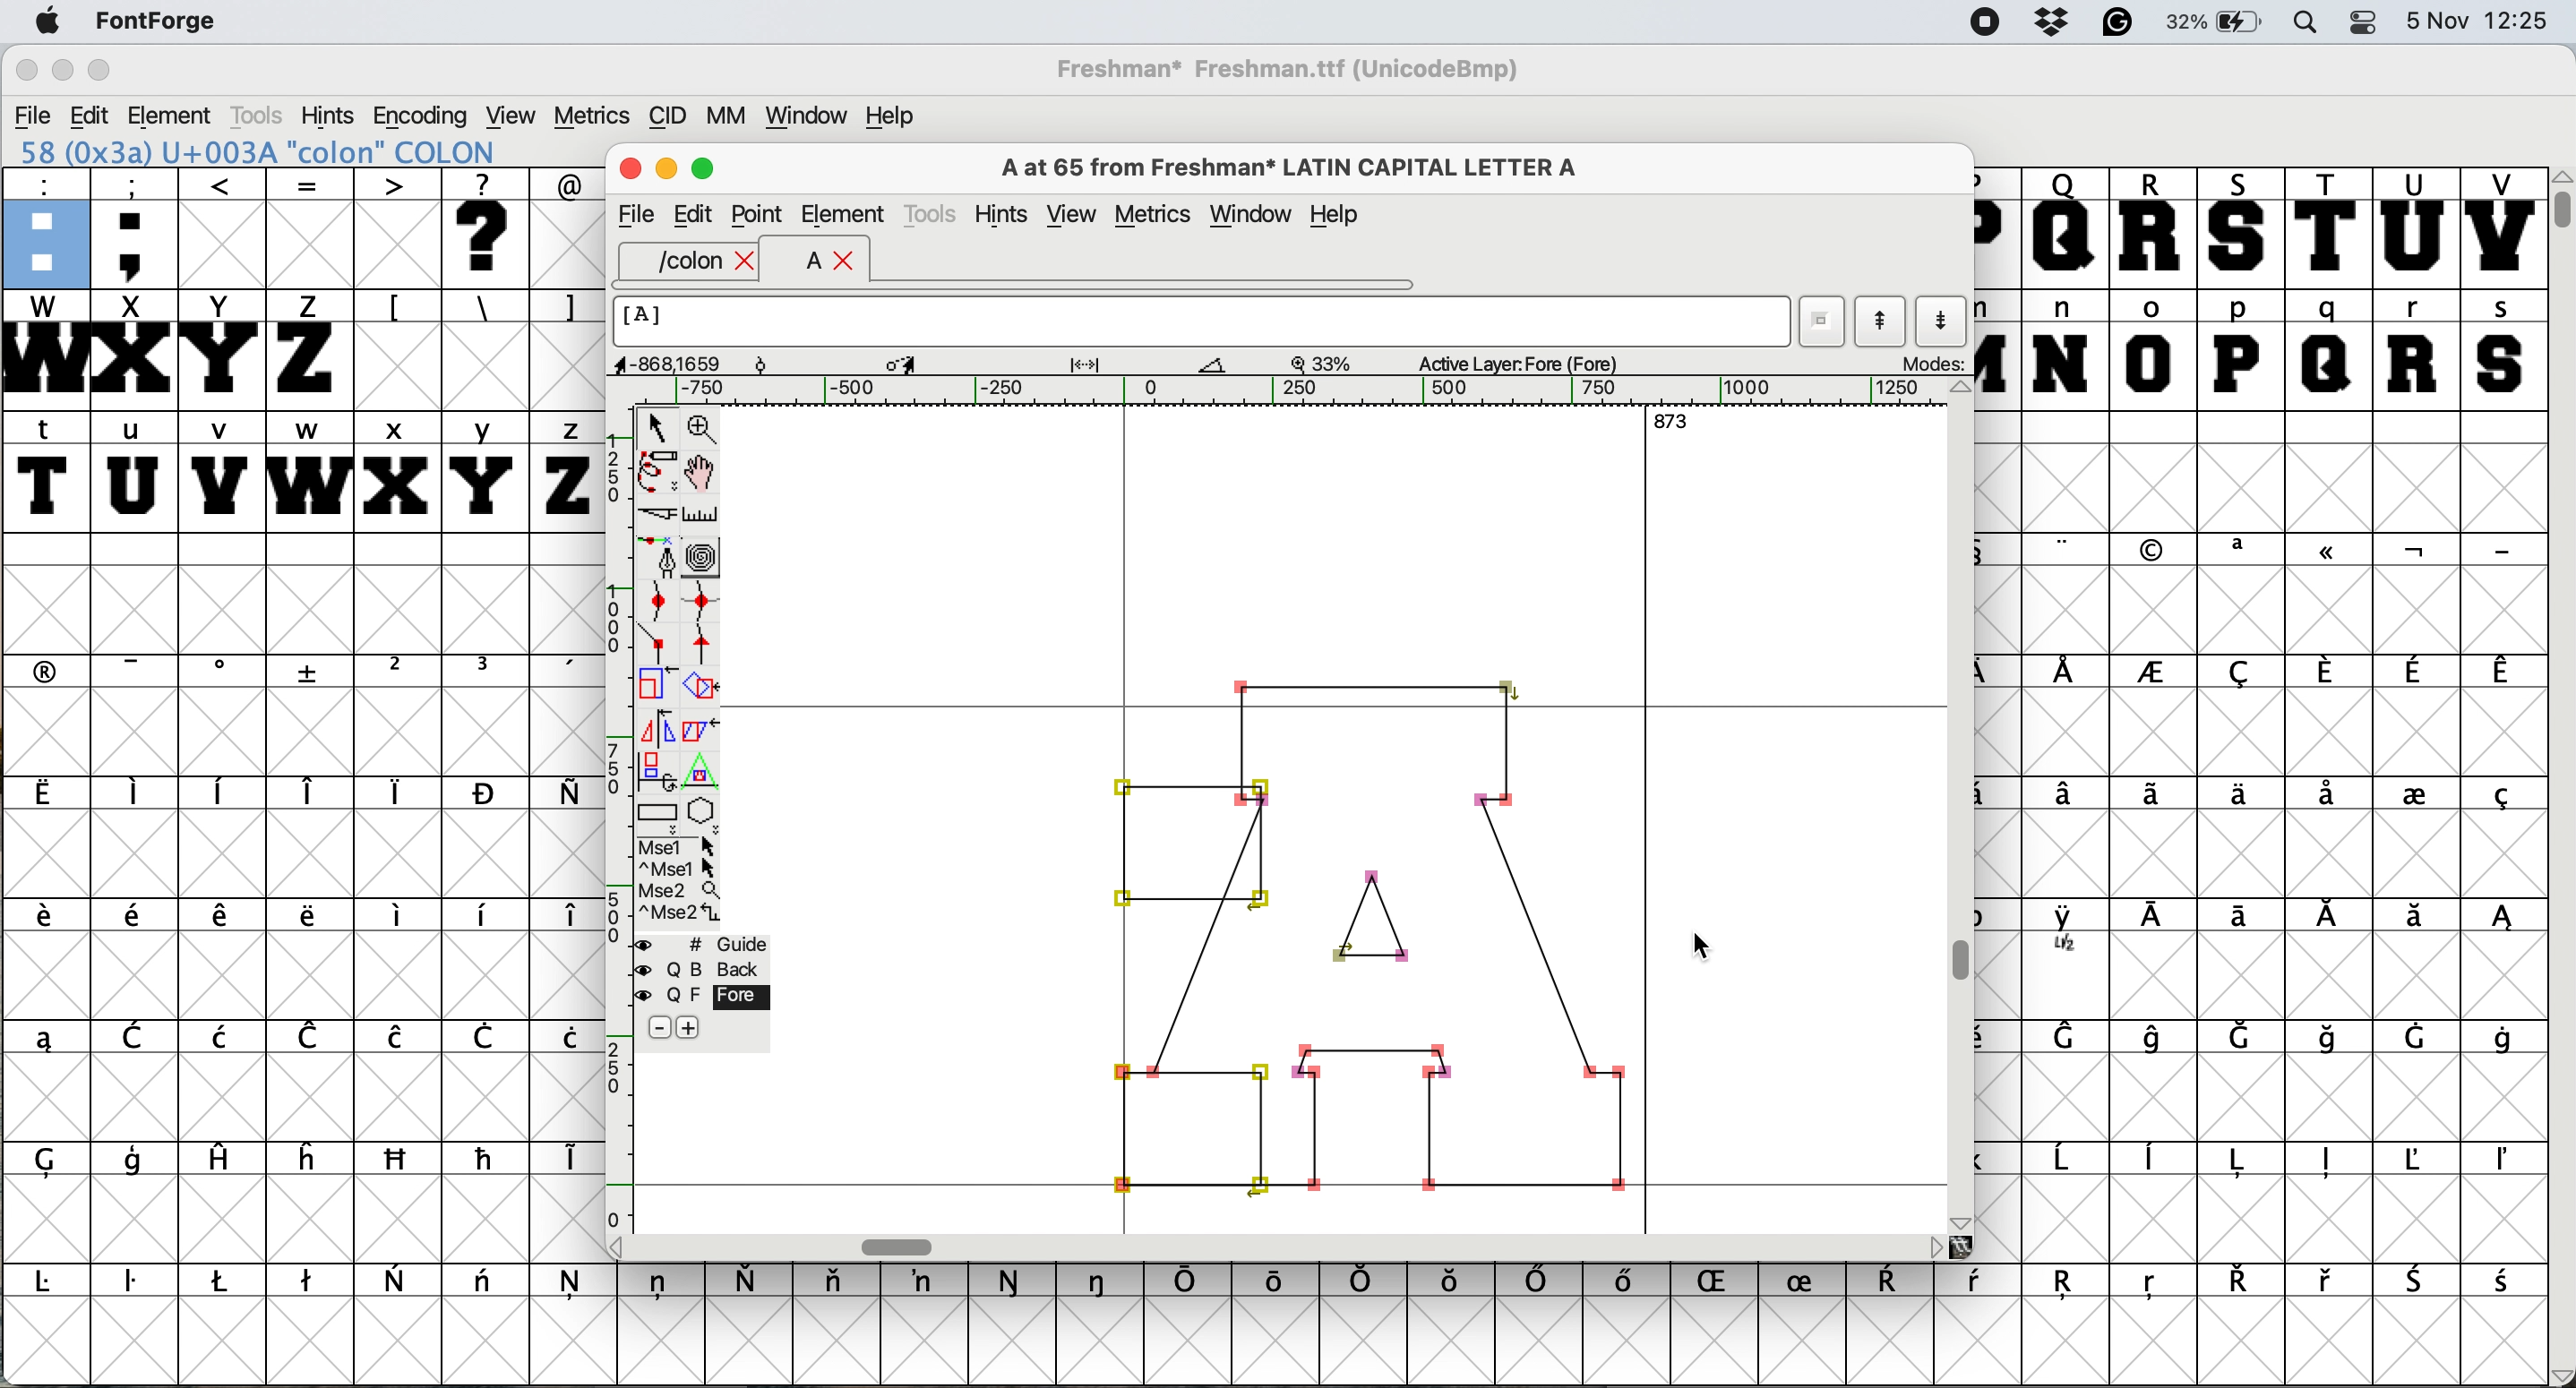 The height and width of the screenshot is (1388, 2576). I want to click on scale the selection, so click(657, 684).